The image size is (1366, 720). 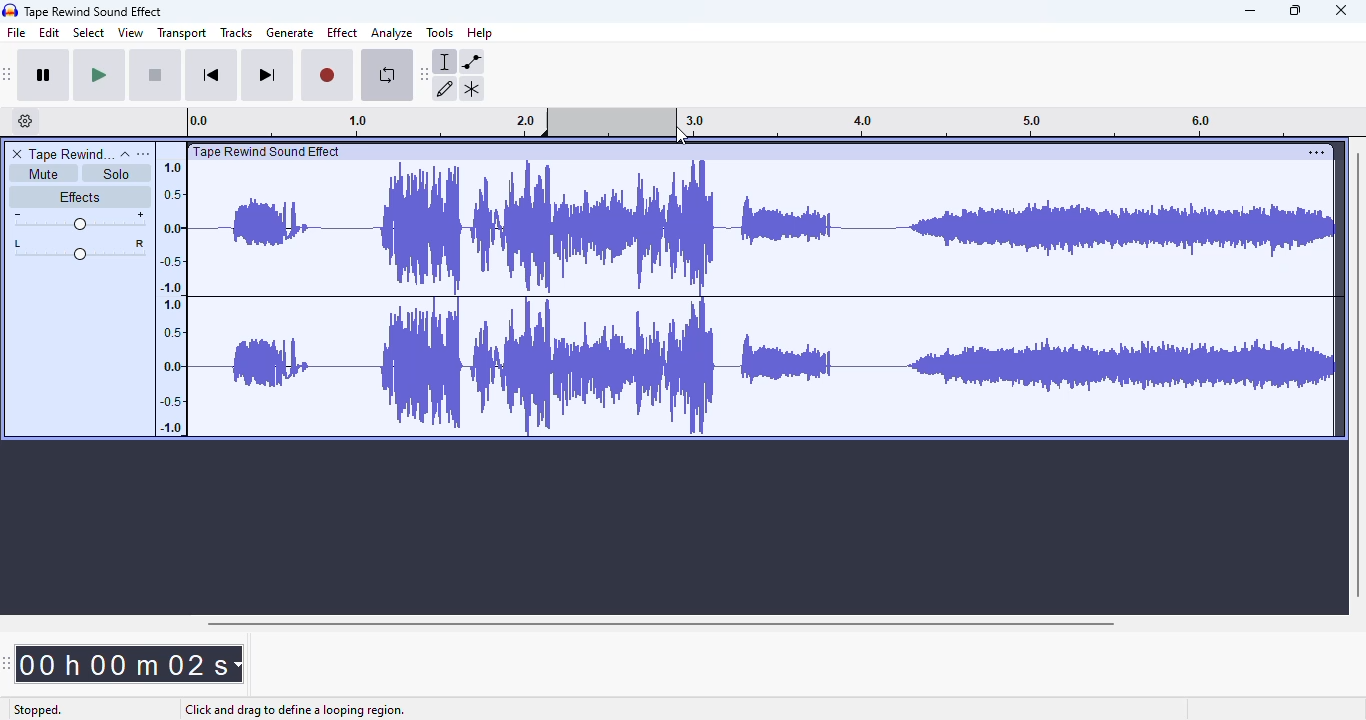 I want to click on 0.0 1.0 2.0, so click(x=365, y=122).